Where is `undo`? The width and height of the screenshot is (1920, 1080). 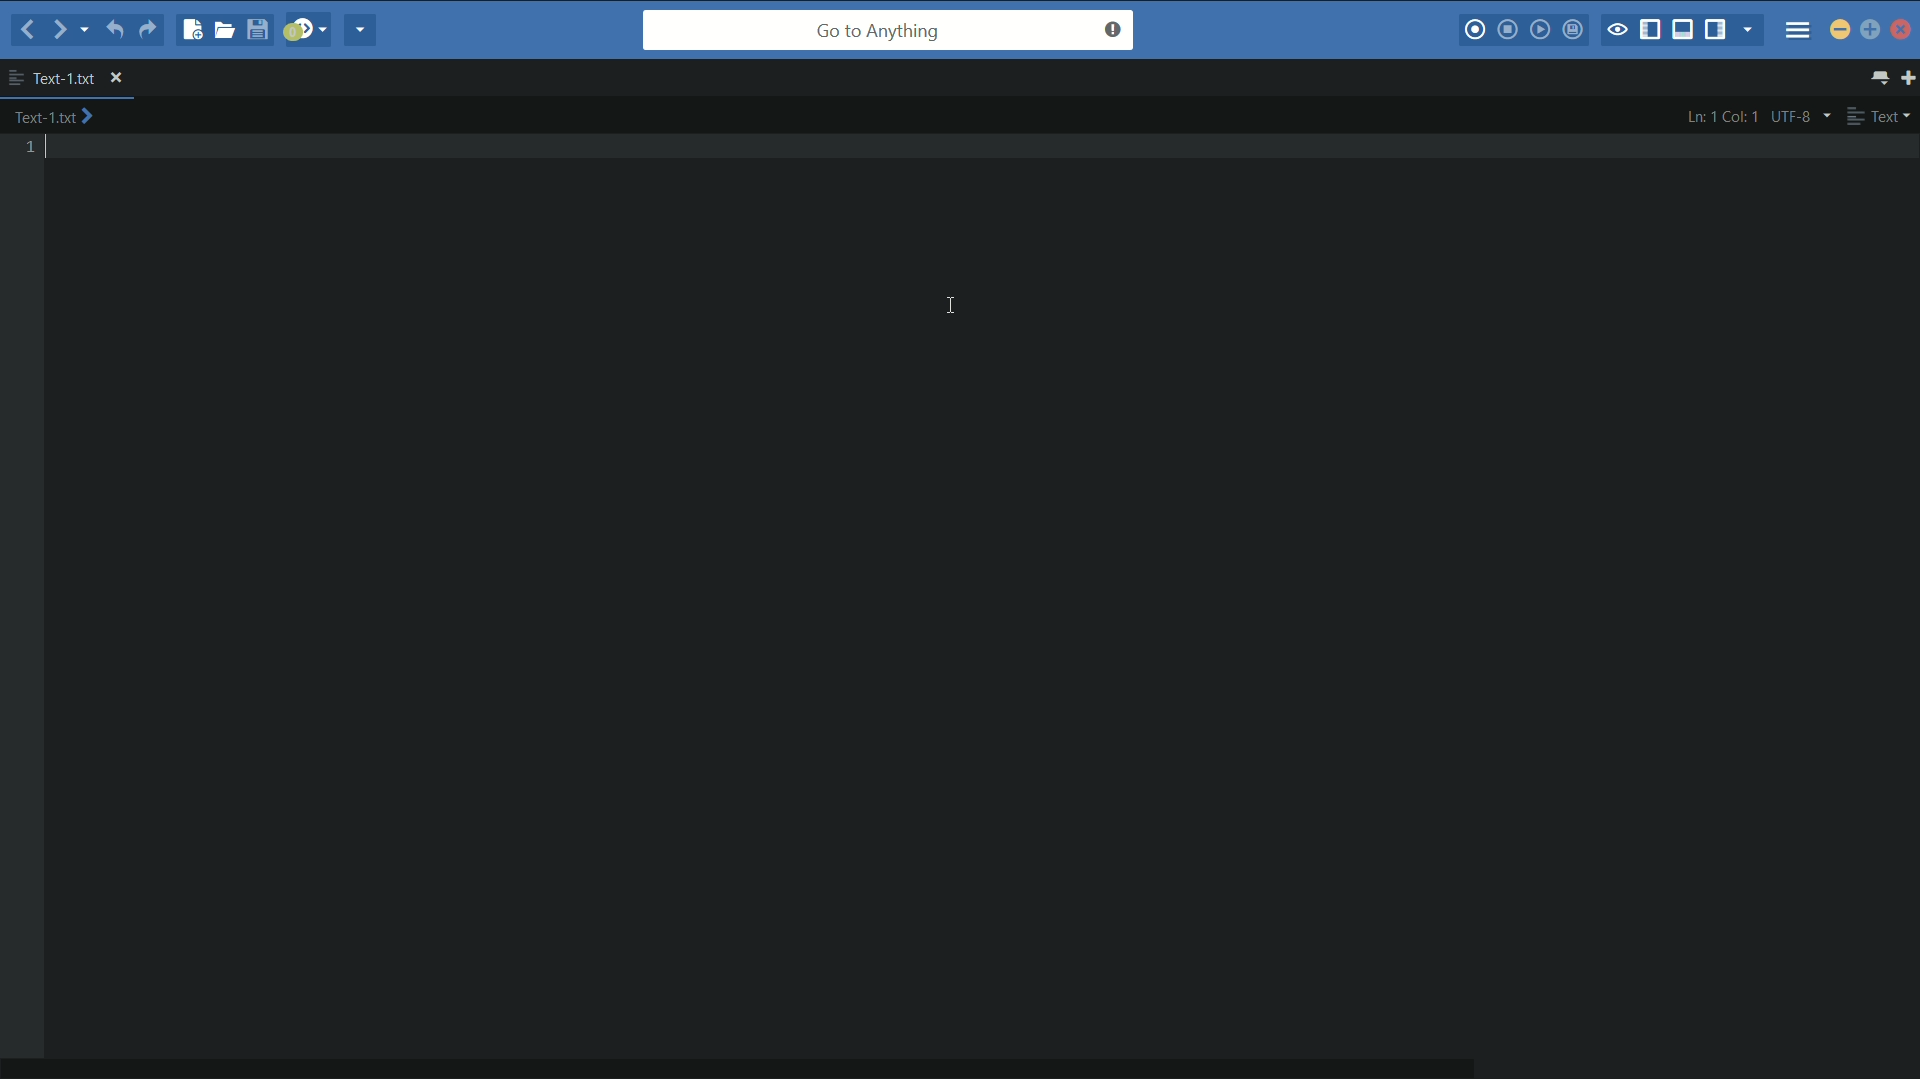 undo is located at coordinates (112, 31).